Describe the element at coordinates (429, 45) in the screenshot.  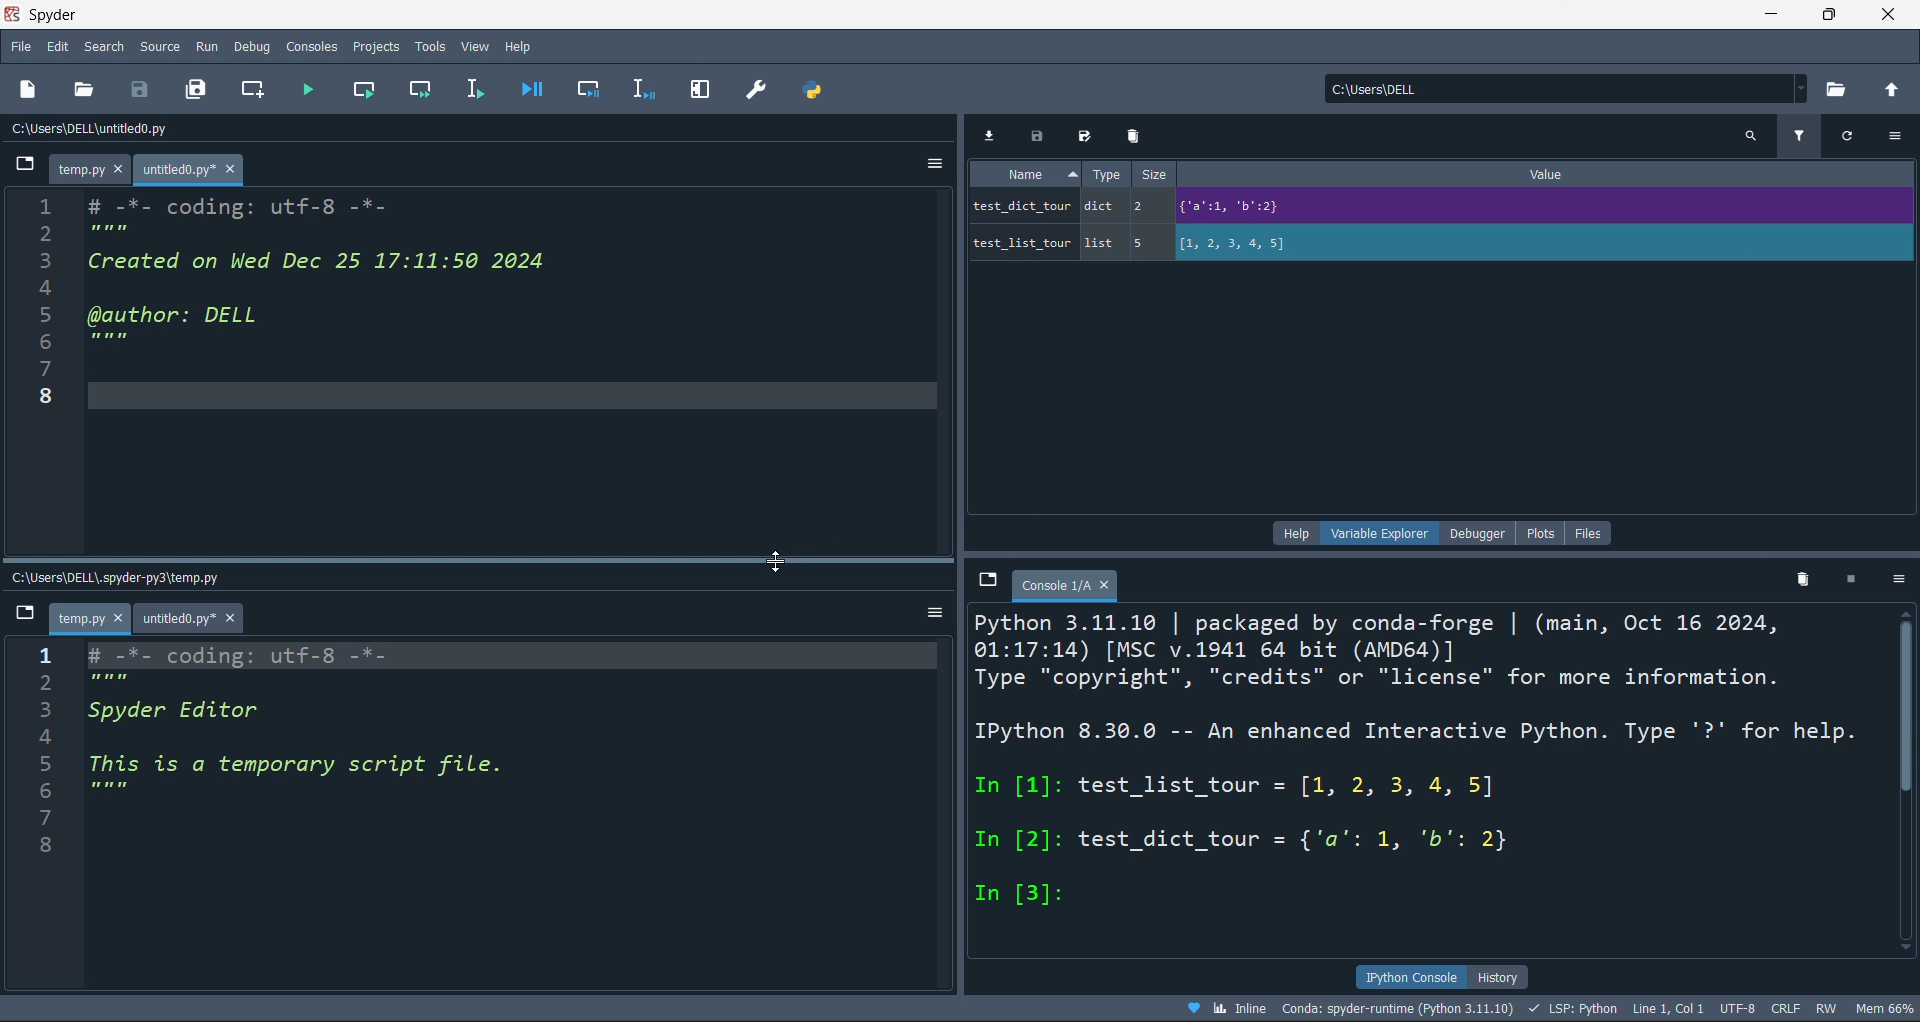
I see `tools` at that location.